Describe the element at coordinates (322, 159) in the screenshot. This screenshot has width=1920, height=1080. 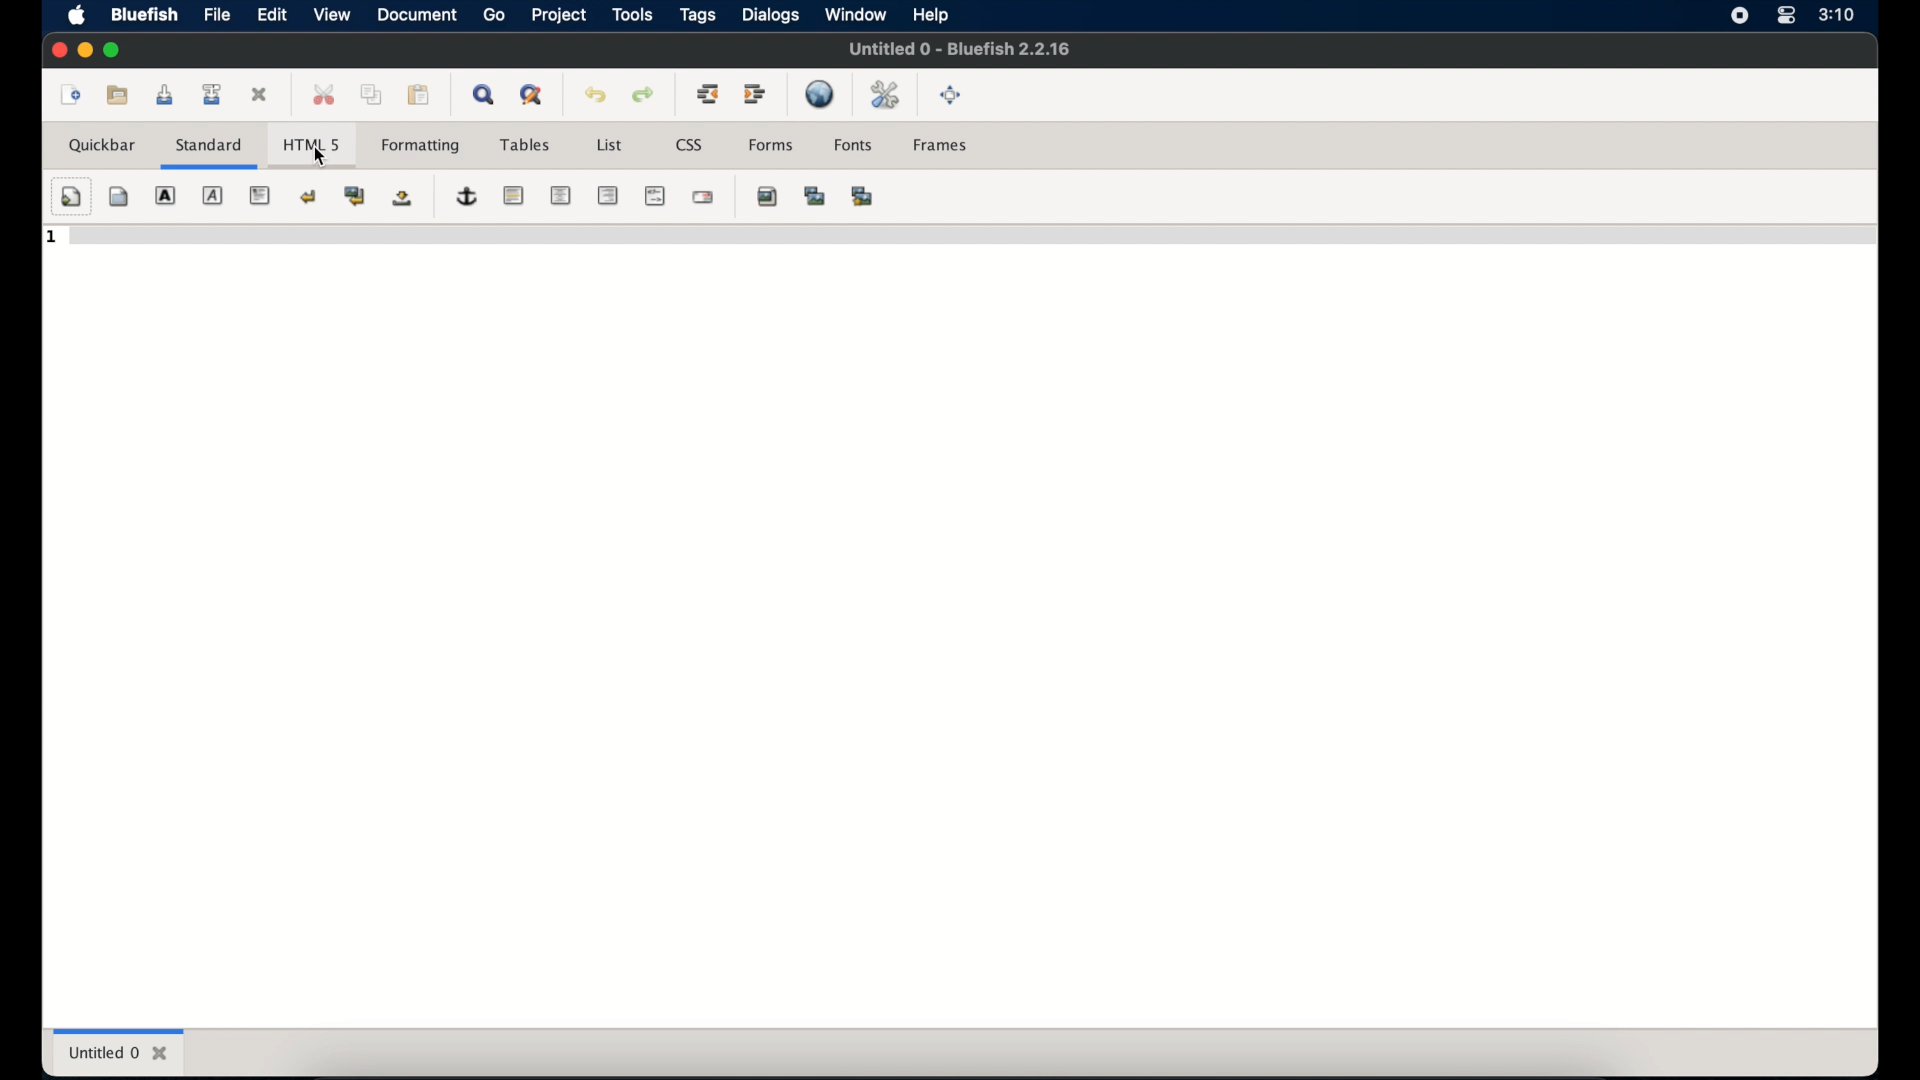
I see `Cursor` at that location.